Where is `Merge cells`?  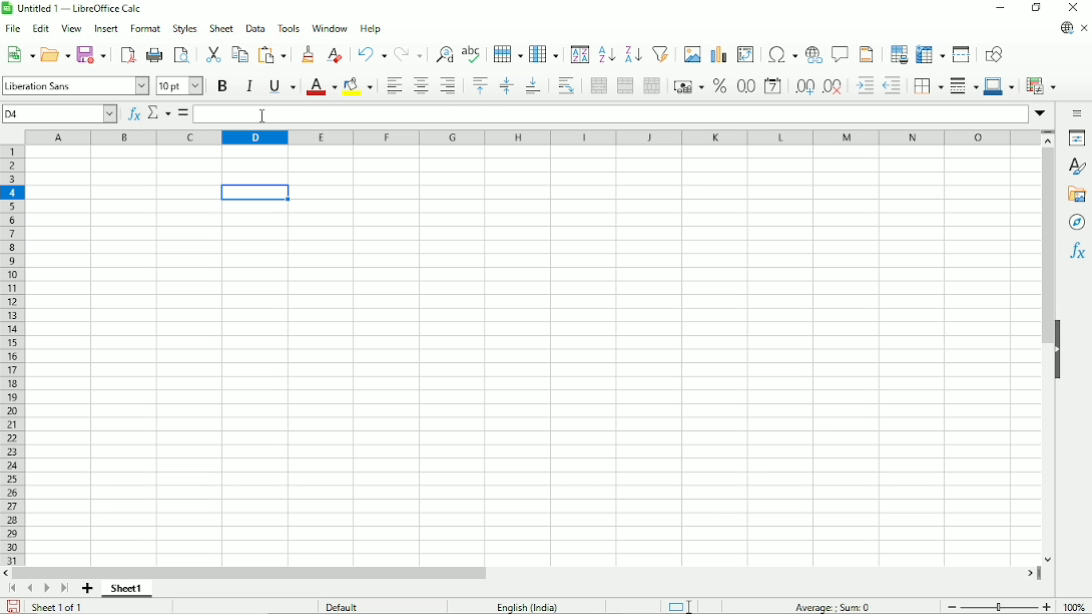 Merge cells is located at coordinates (625, 86).